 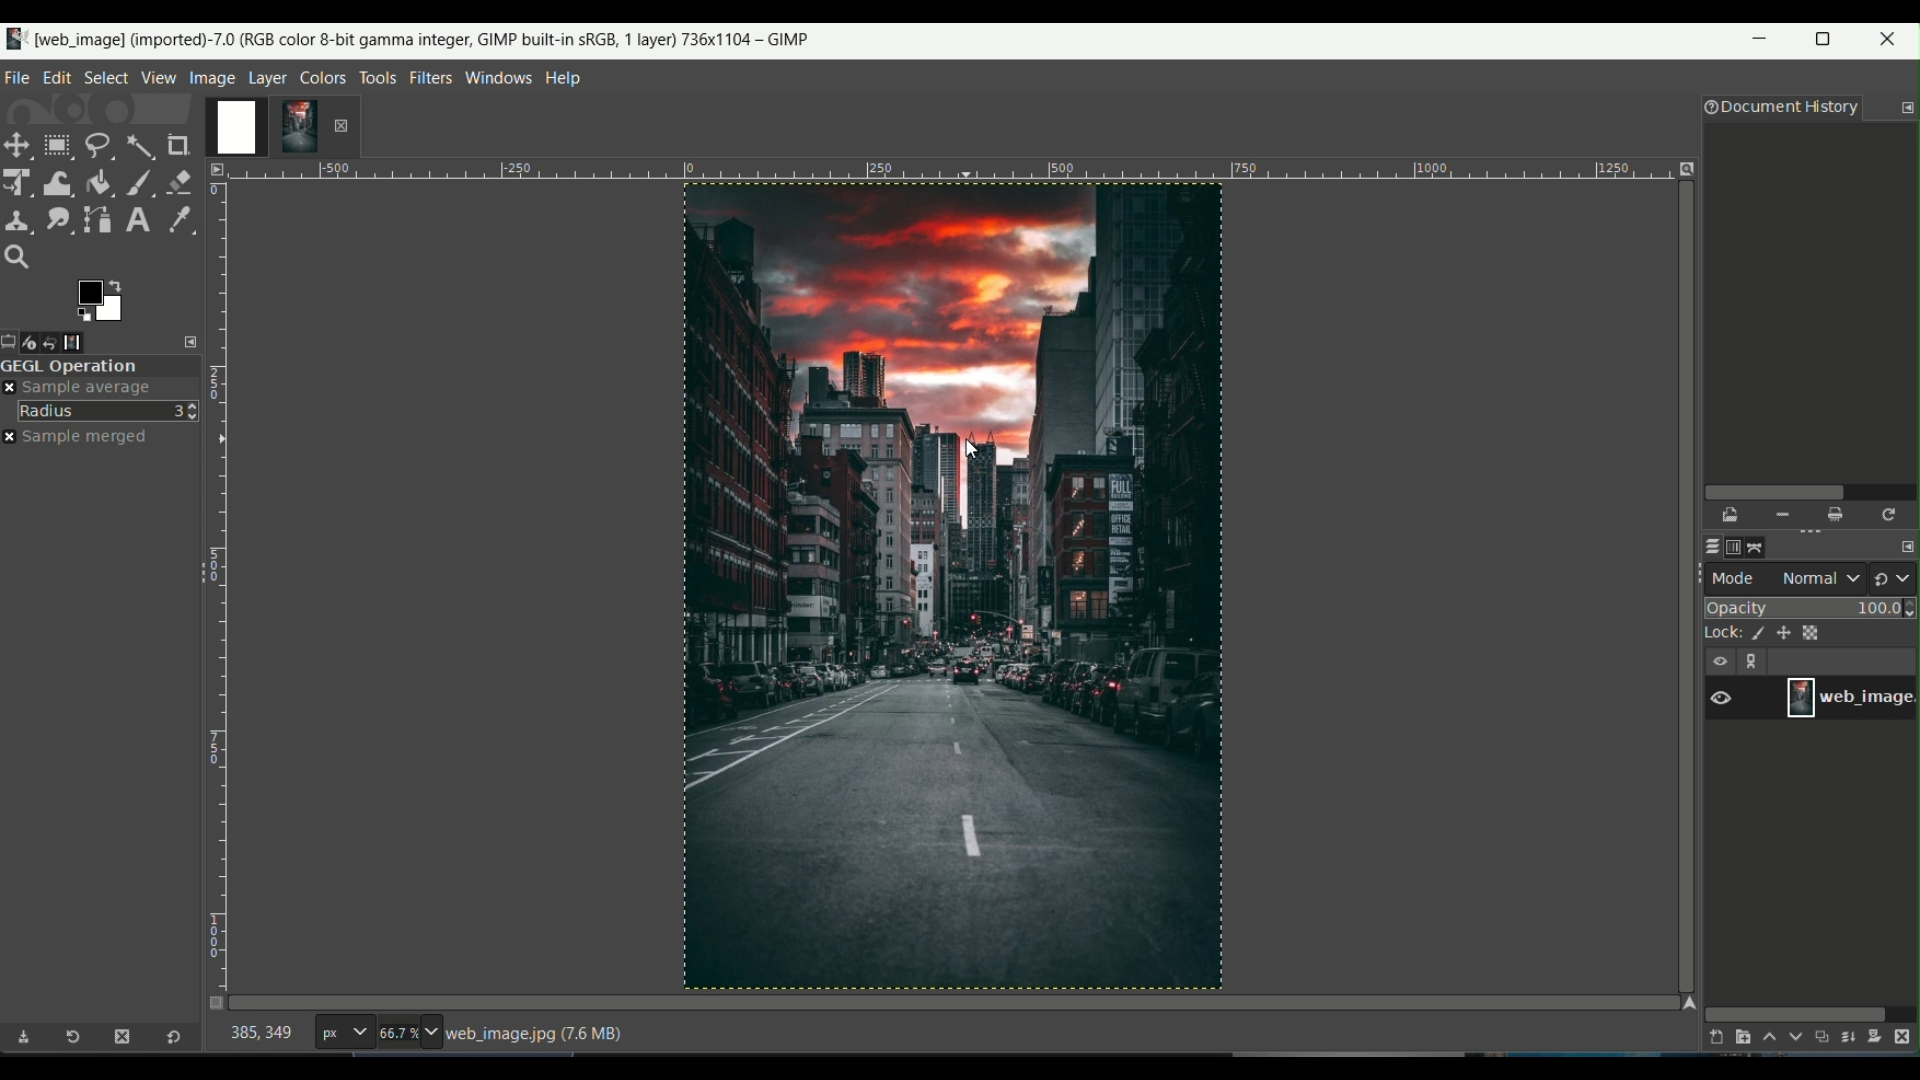 I want to click on image tab, so click(x=212, y=77).